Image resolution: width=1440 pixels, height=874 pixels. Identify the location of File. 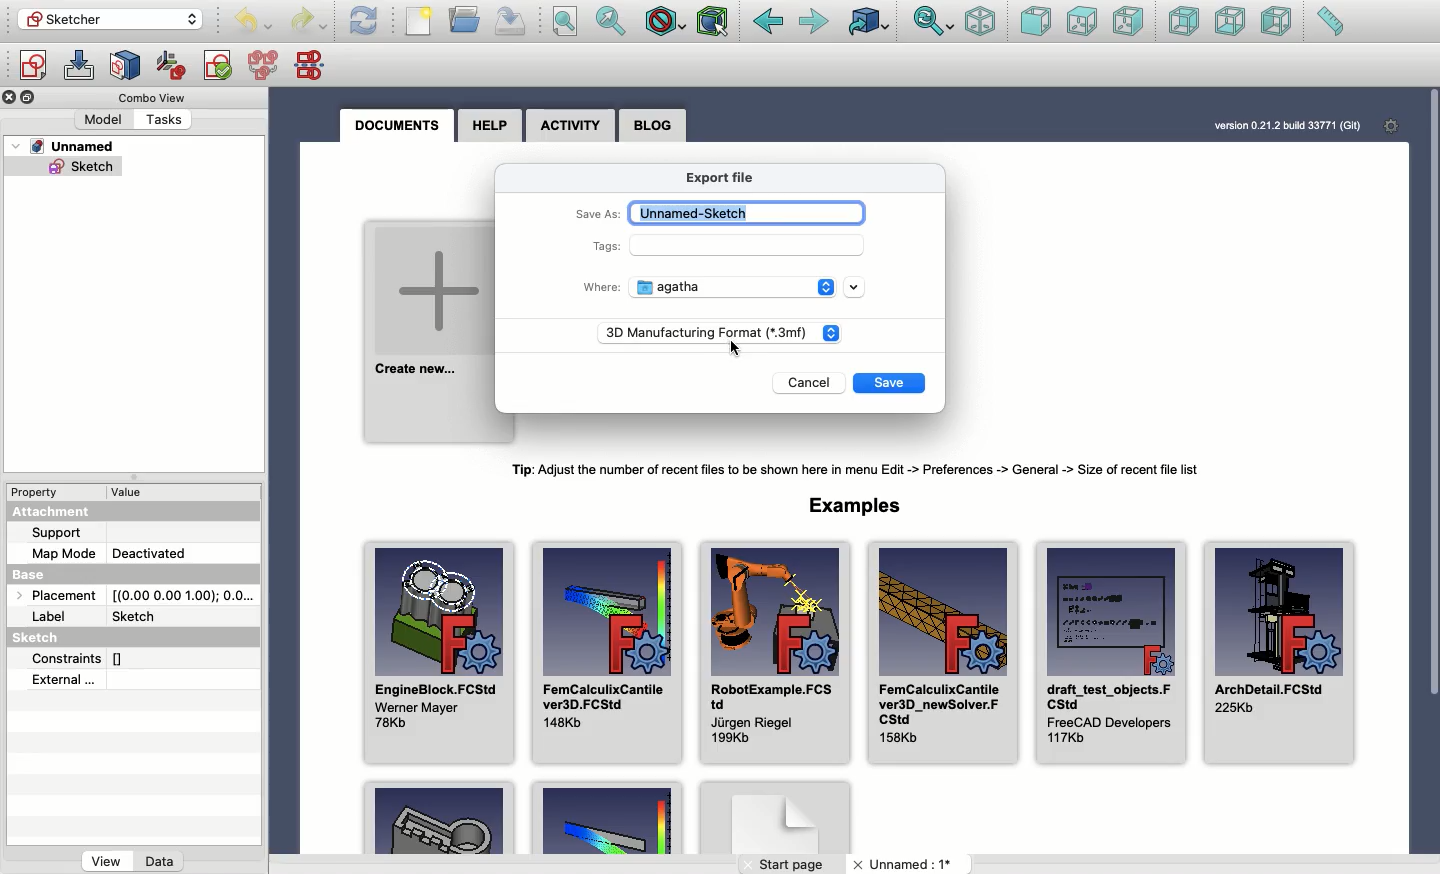
(420, 23).